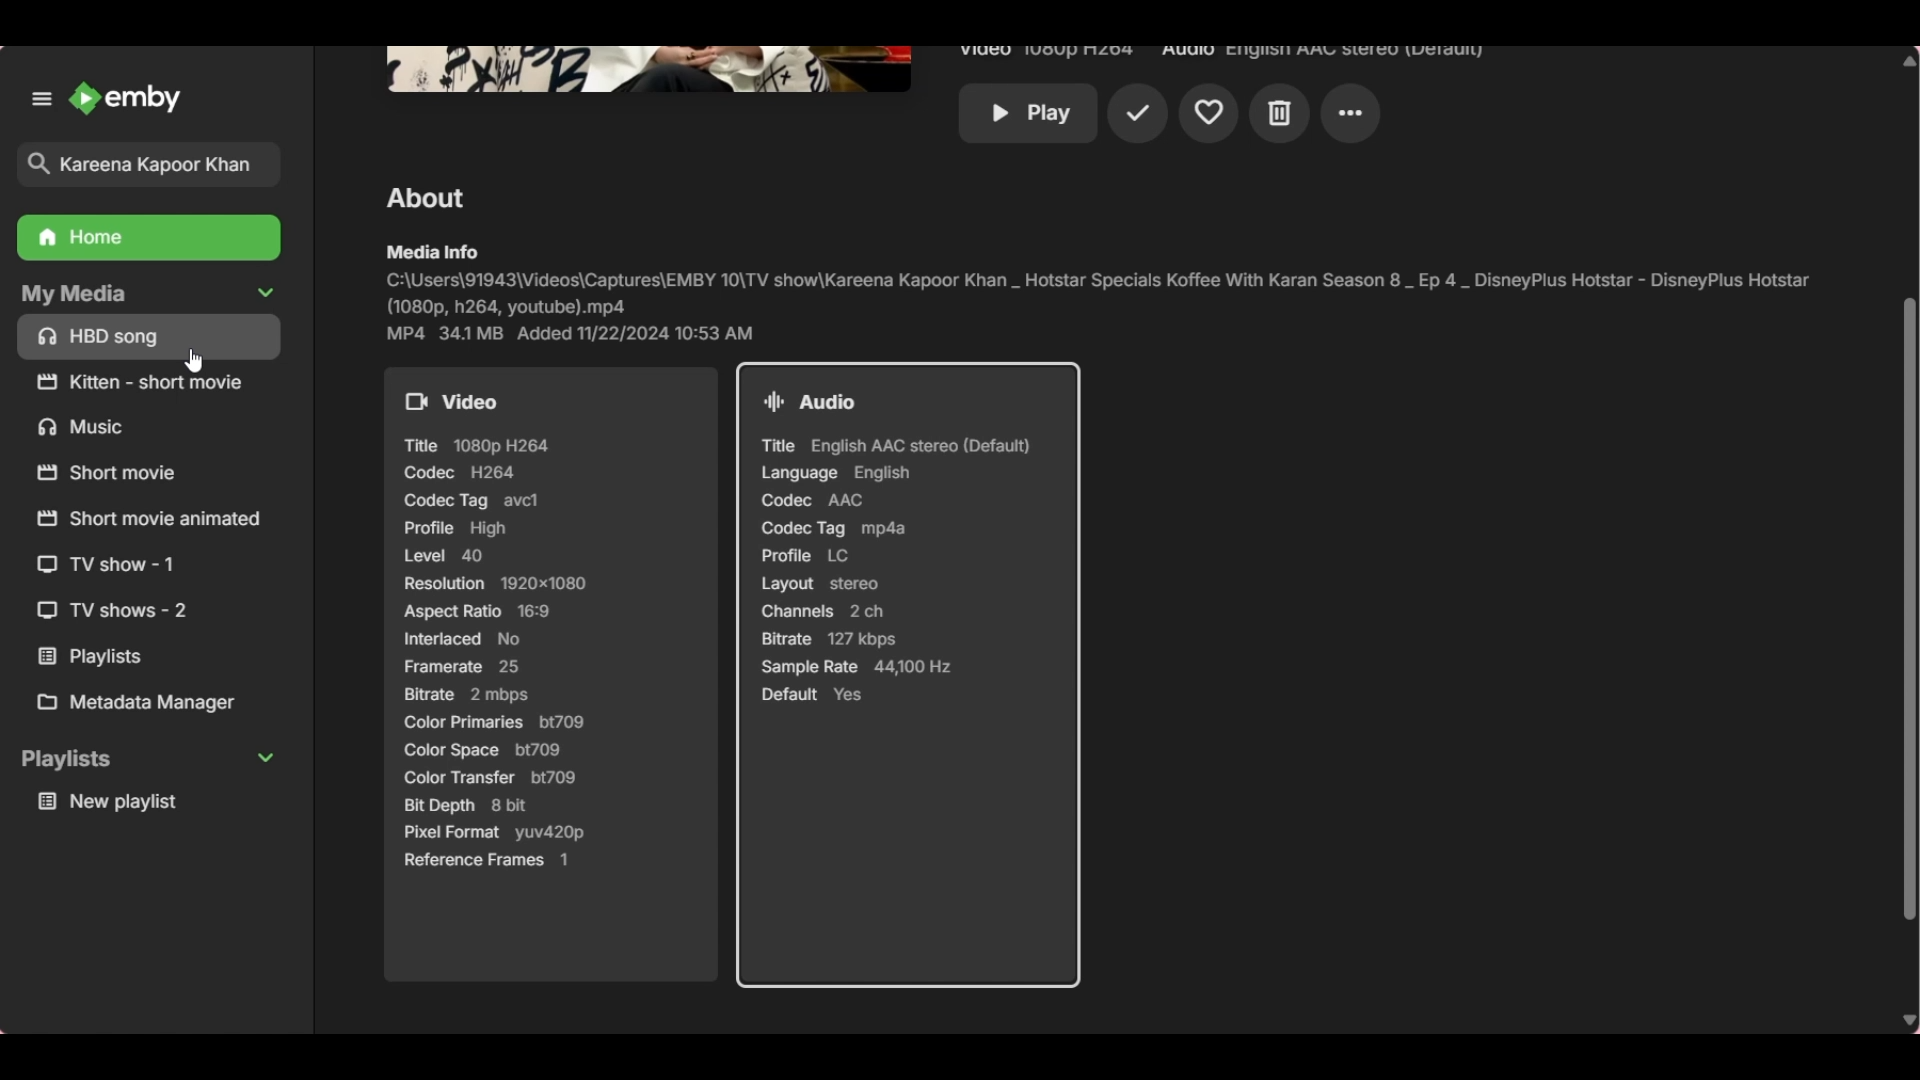 The height and width of the screenshot is (1080, 1920). What do you see at coordinates (1095, 588) in the screenshot?
I see `Page moved down to view complete details of tv show` at bounding box center [1095, 588].